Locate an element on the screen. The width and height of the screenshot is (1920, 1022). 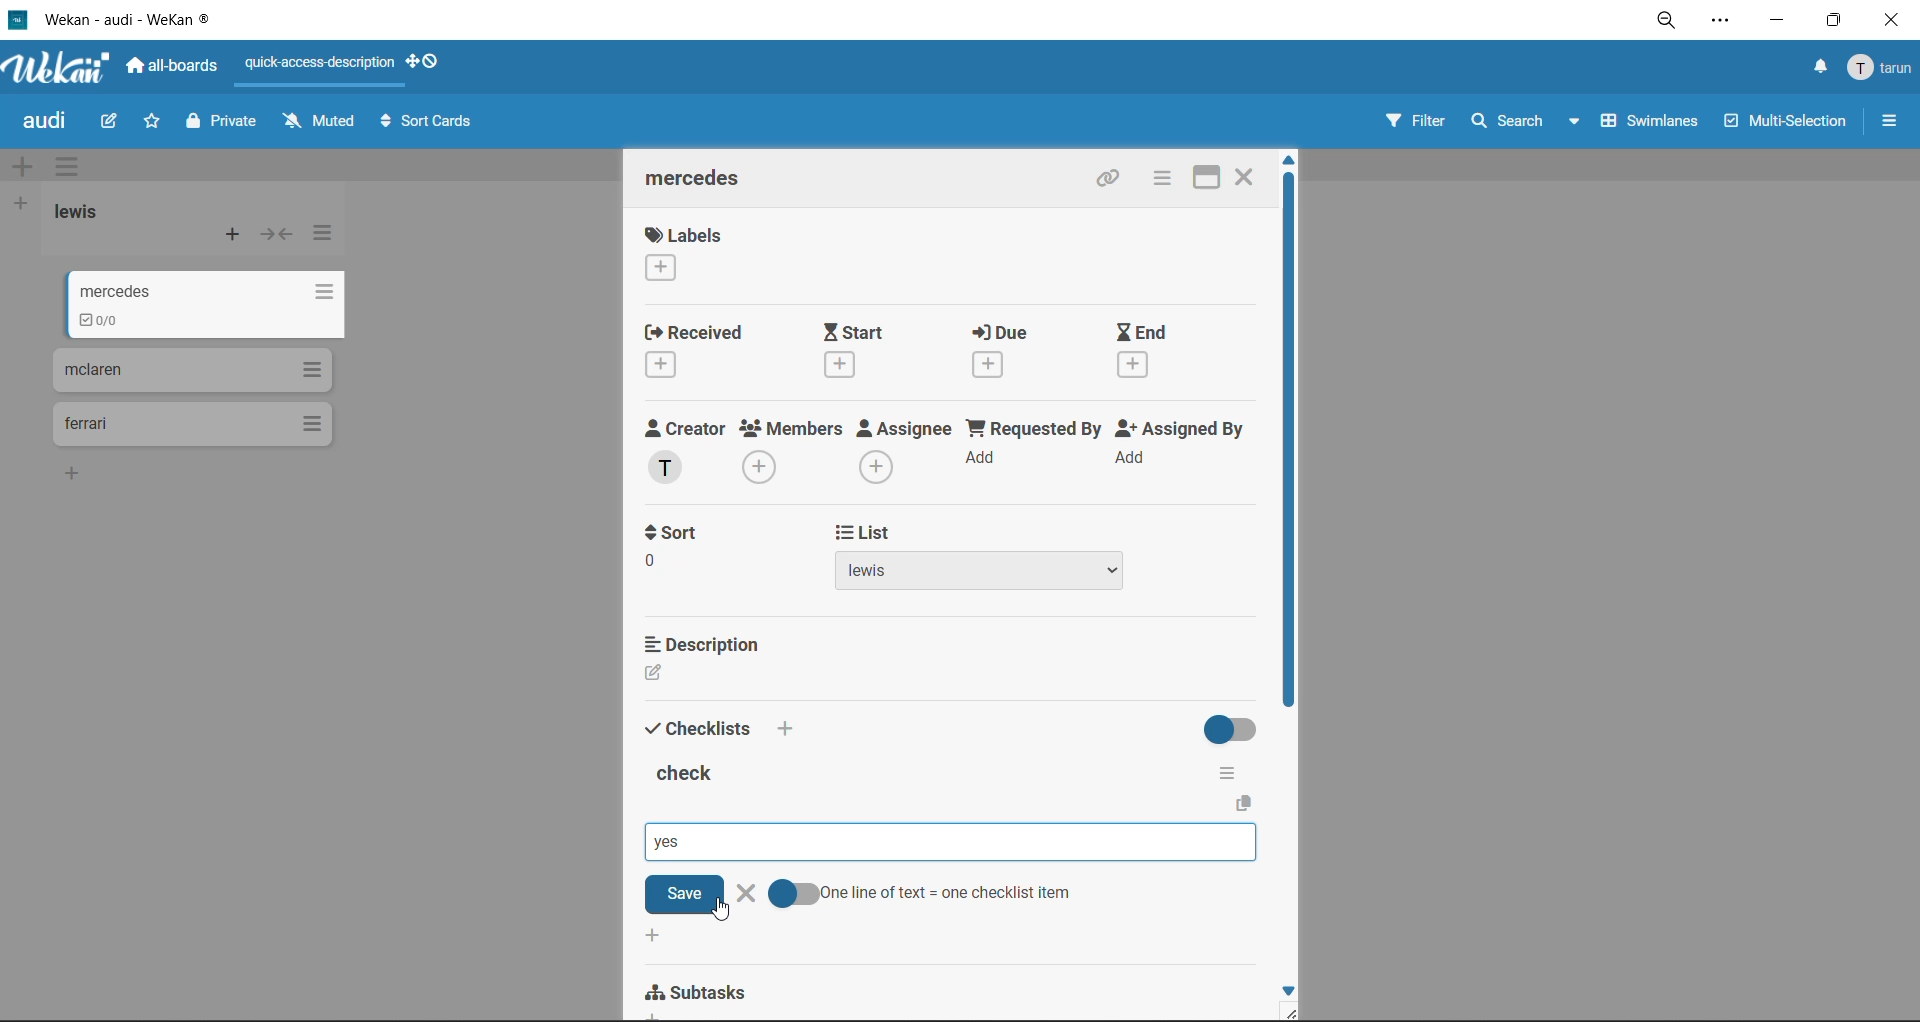
settings is located at coordinates (1725, 24).